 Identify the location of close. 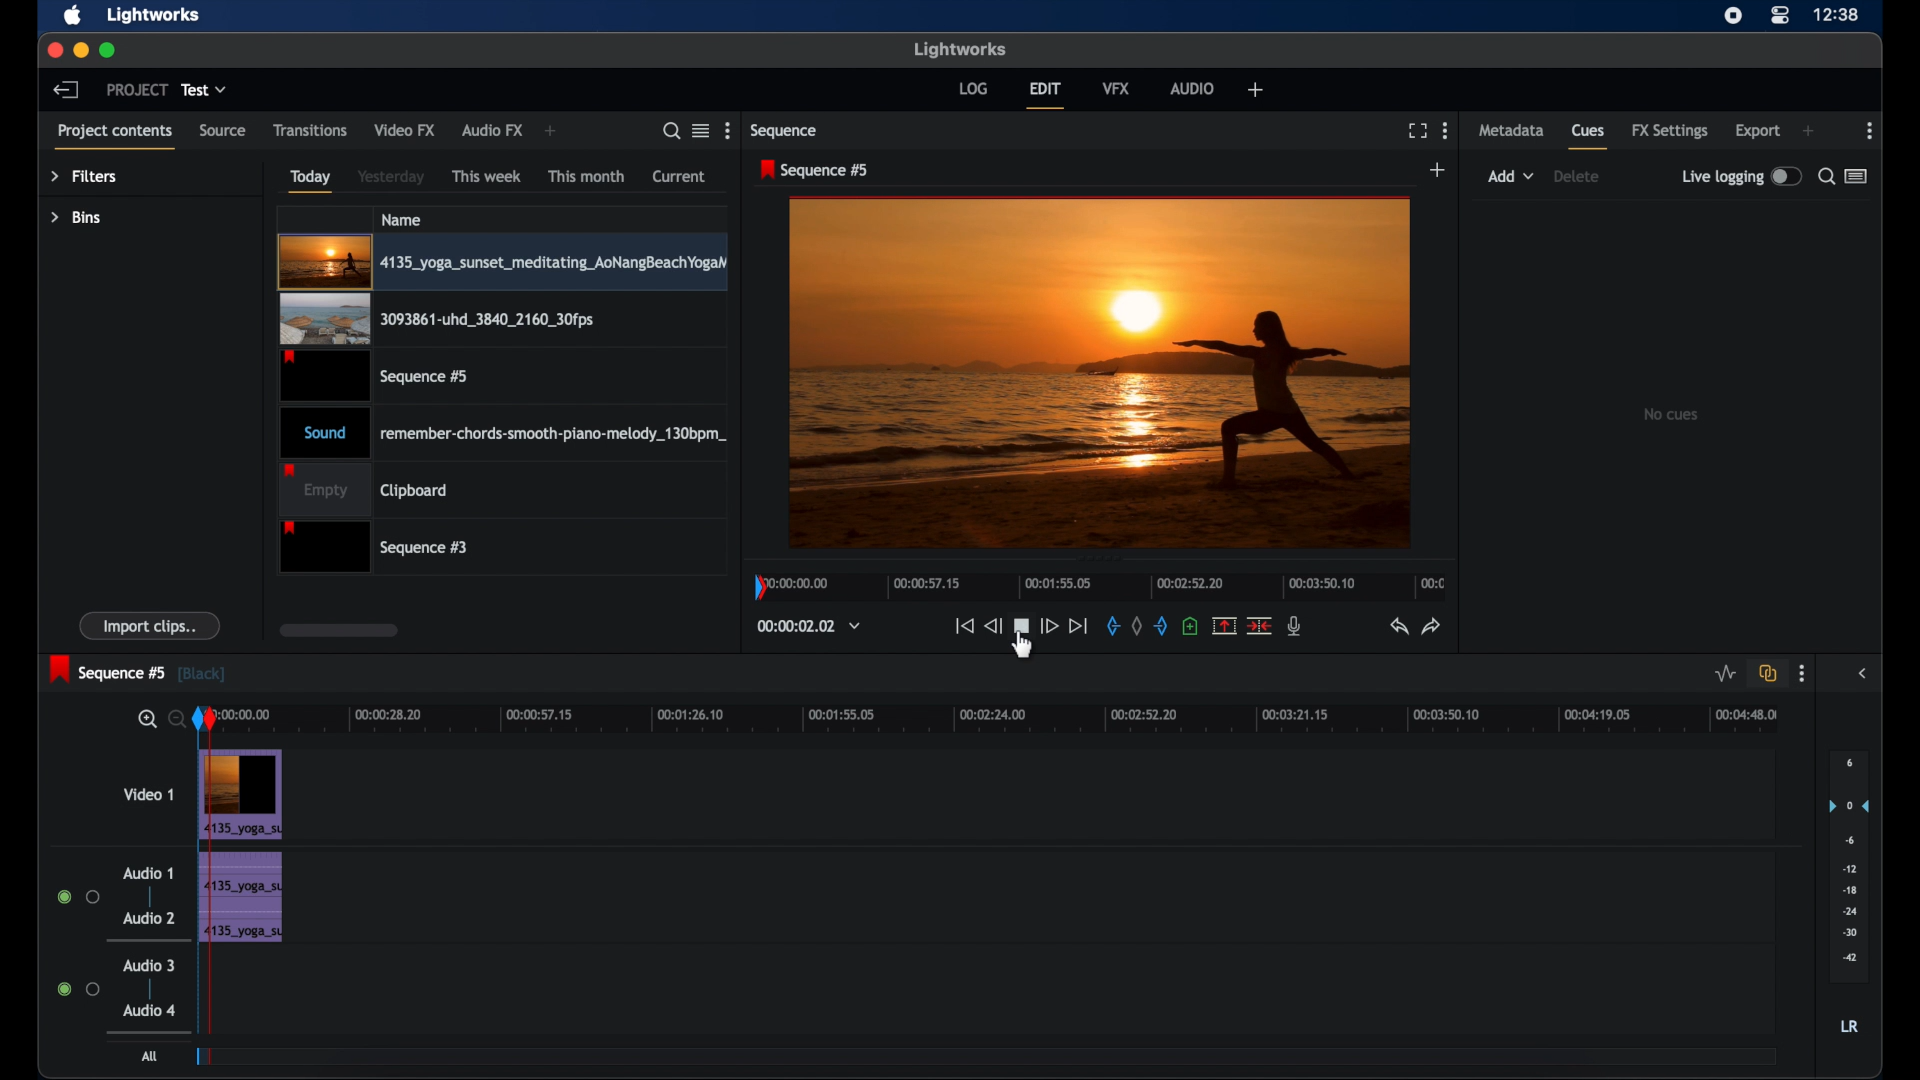
(53, 48).